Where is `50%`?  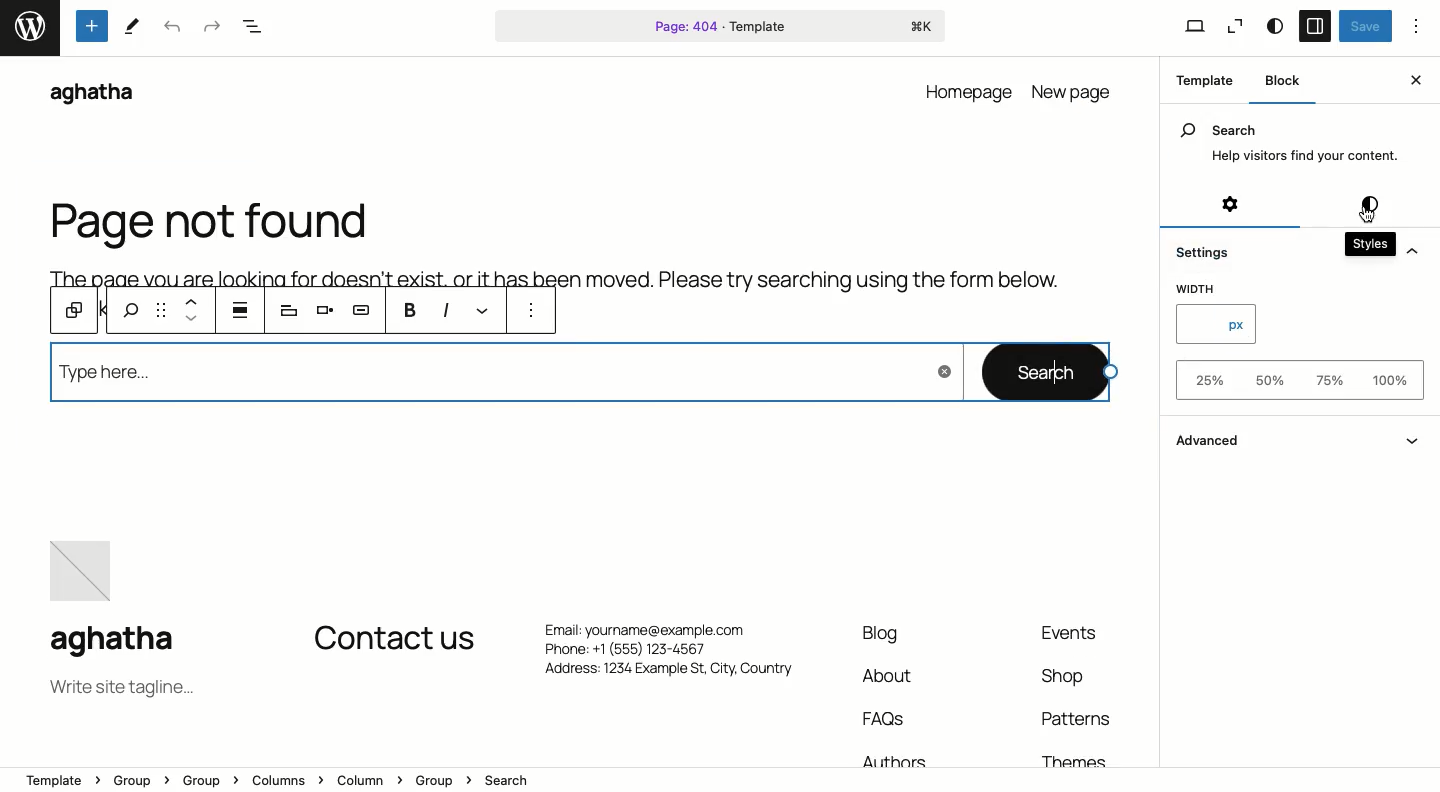
50% is located at coordinates (1266, 381).